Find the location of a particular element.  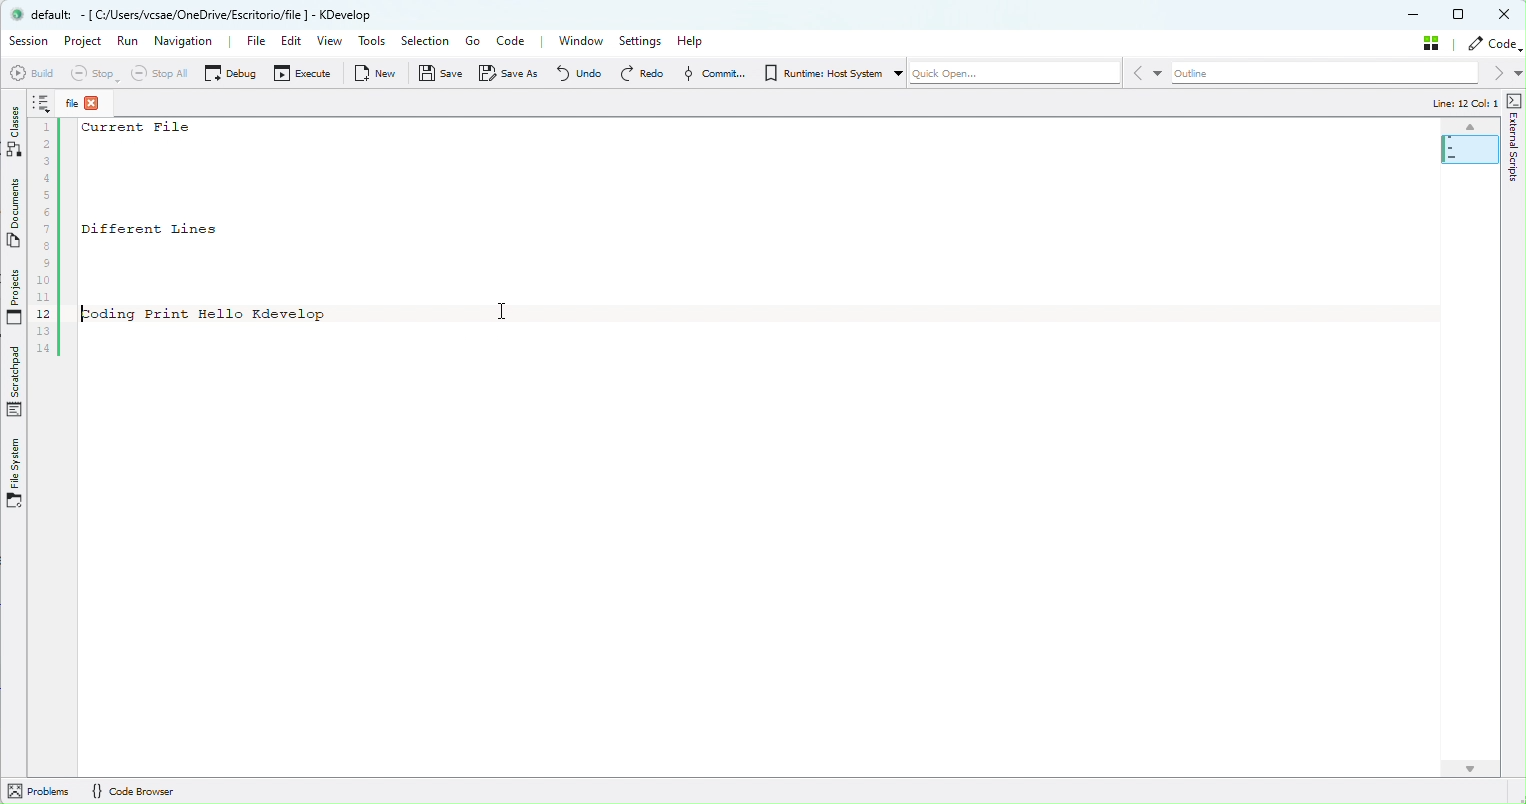

File is located at coordinates (255, 42).